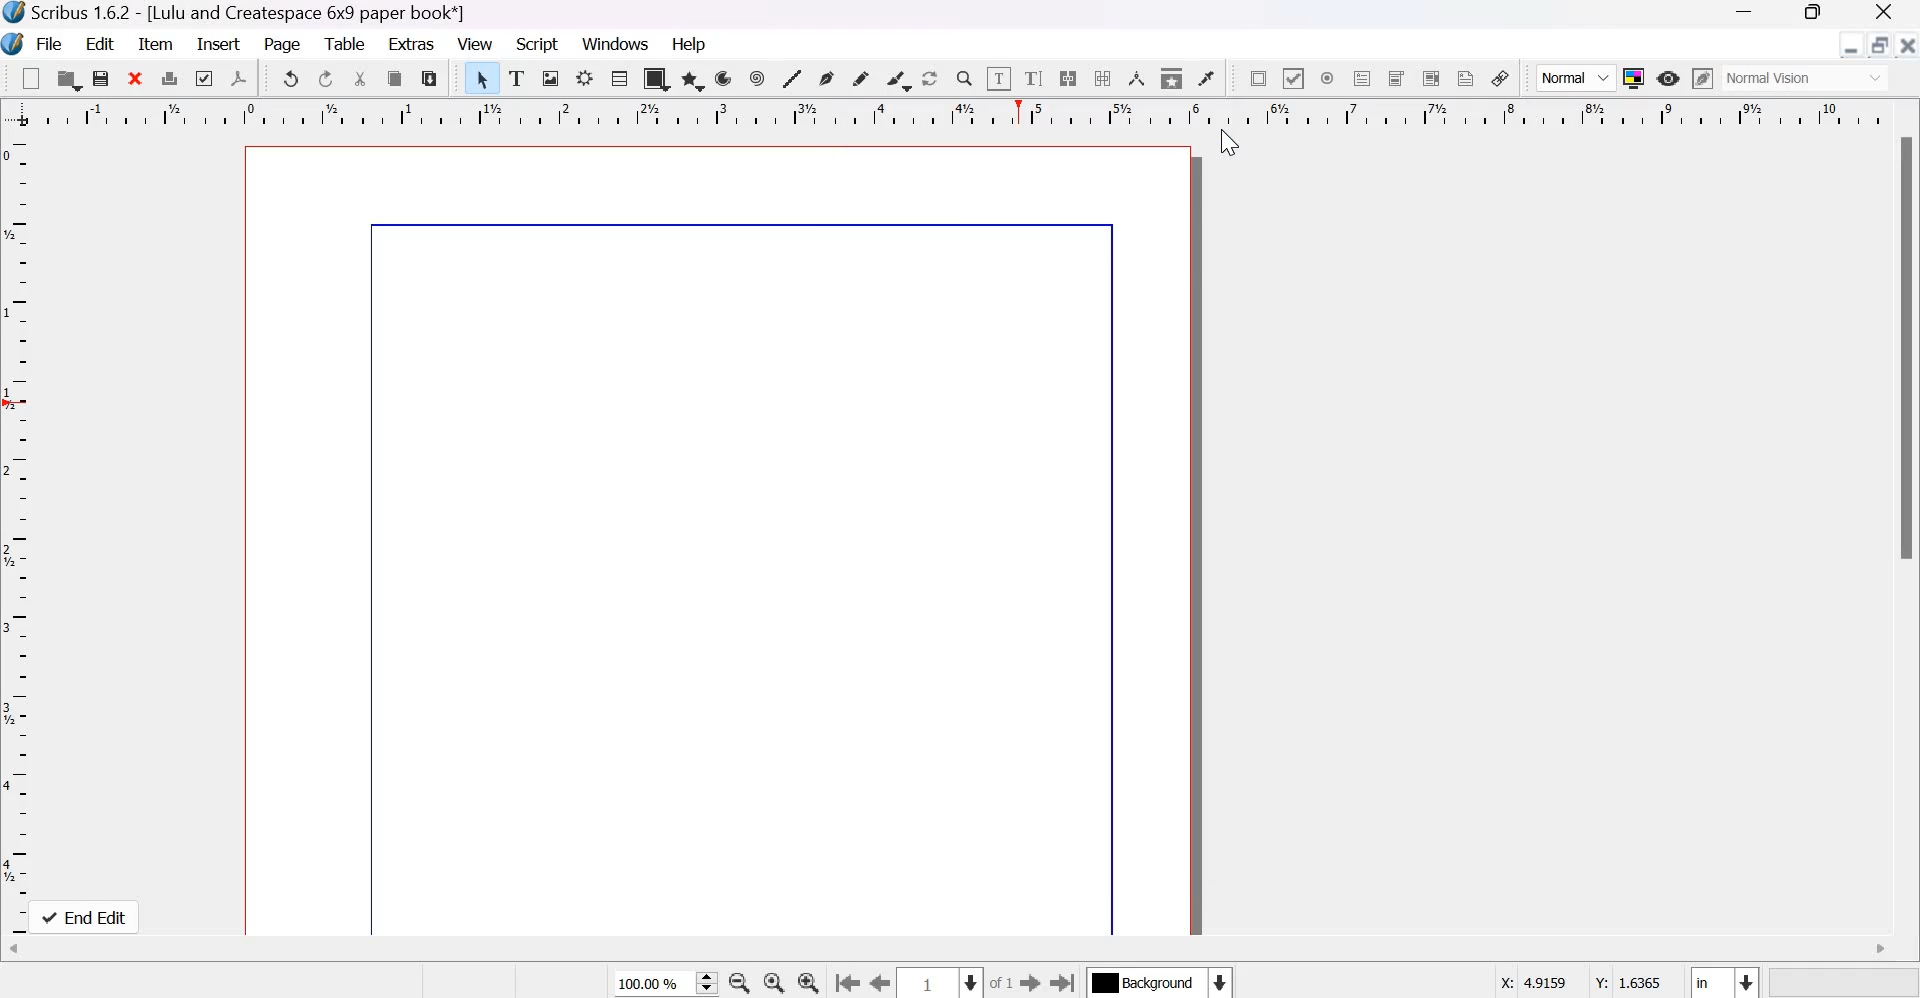 The width and height of the screenshot is (1920, 998). I want to click on open, so click(69, 80).